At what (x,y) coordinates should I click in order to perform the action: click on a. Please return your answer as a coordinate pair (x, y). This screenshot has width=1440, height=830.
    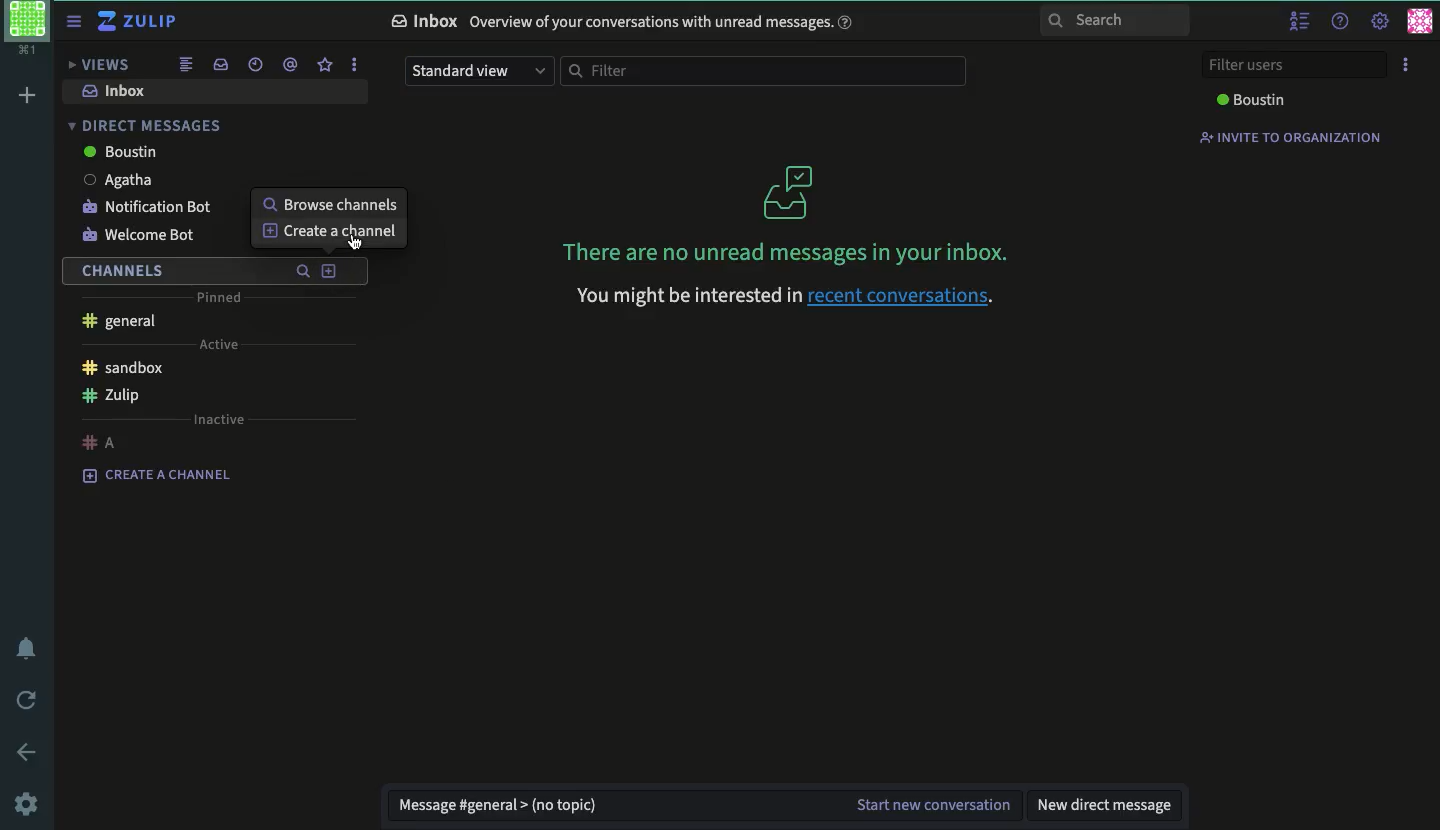
    Looking at the image, I should click on (103, 444).